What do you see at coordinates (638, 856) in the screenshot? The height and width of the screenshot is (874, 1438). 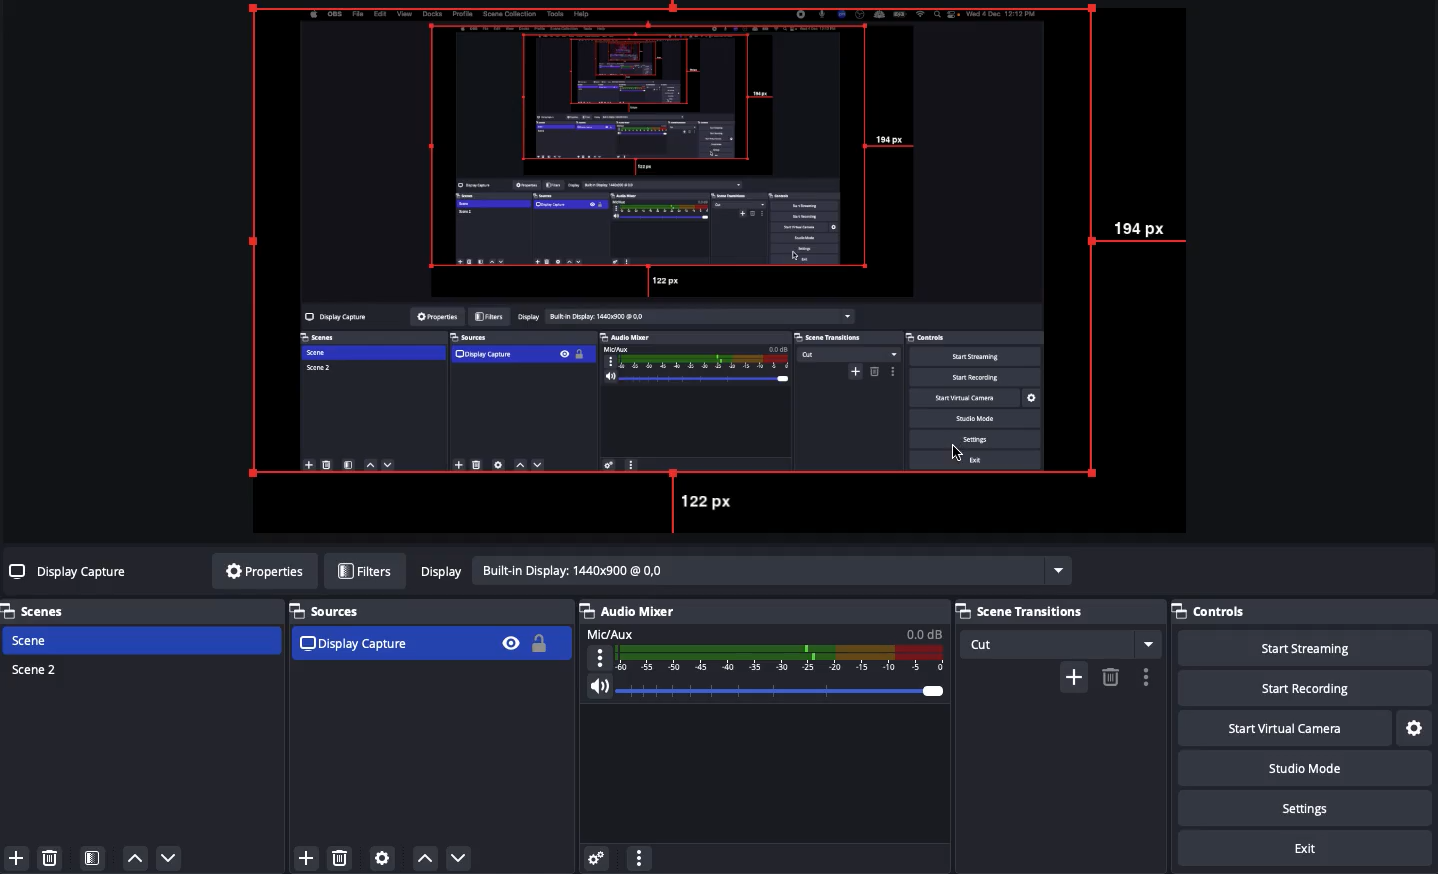 I see `More` at bounding box center [638, 856].